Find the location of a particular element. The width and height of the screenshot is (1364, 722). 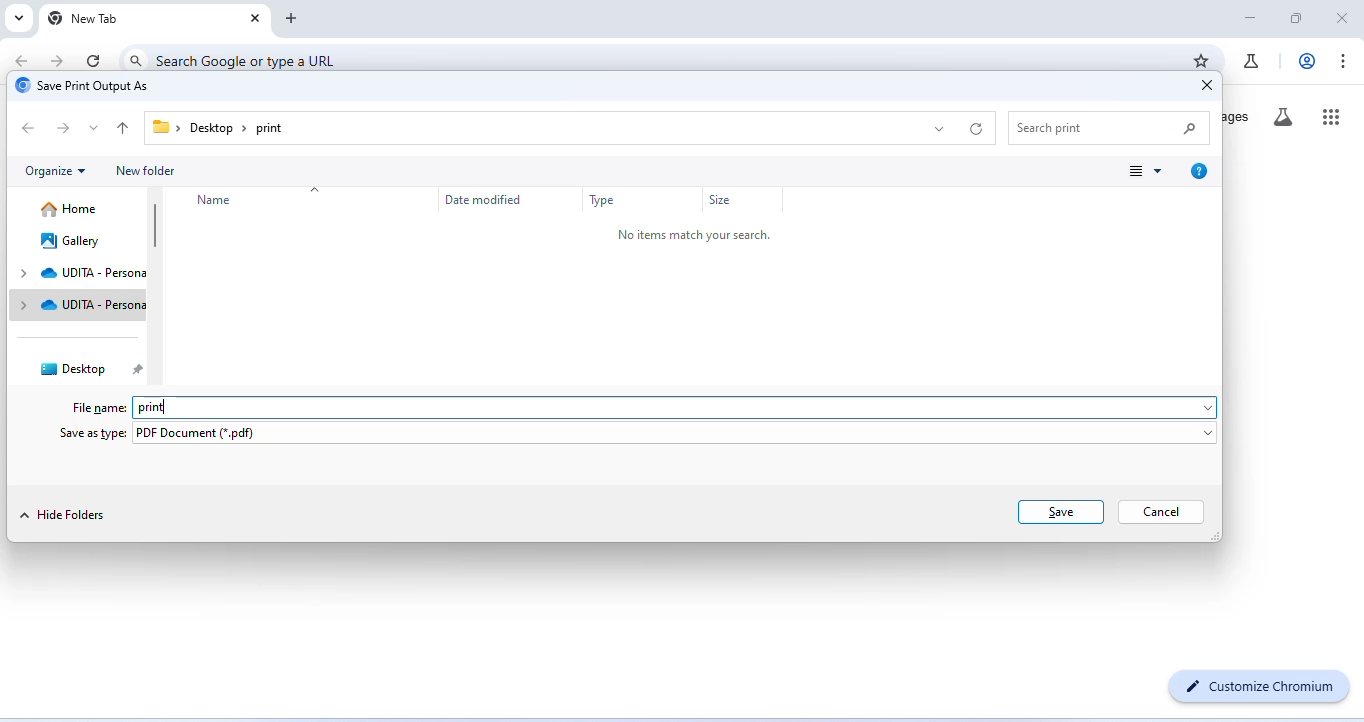

customize and control chromium is located at coordinates (1342, 61).